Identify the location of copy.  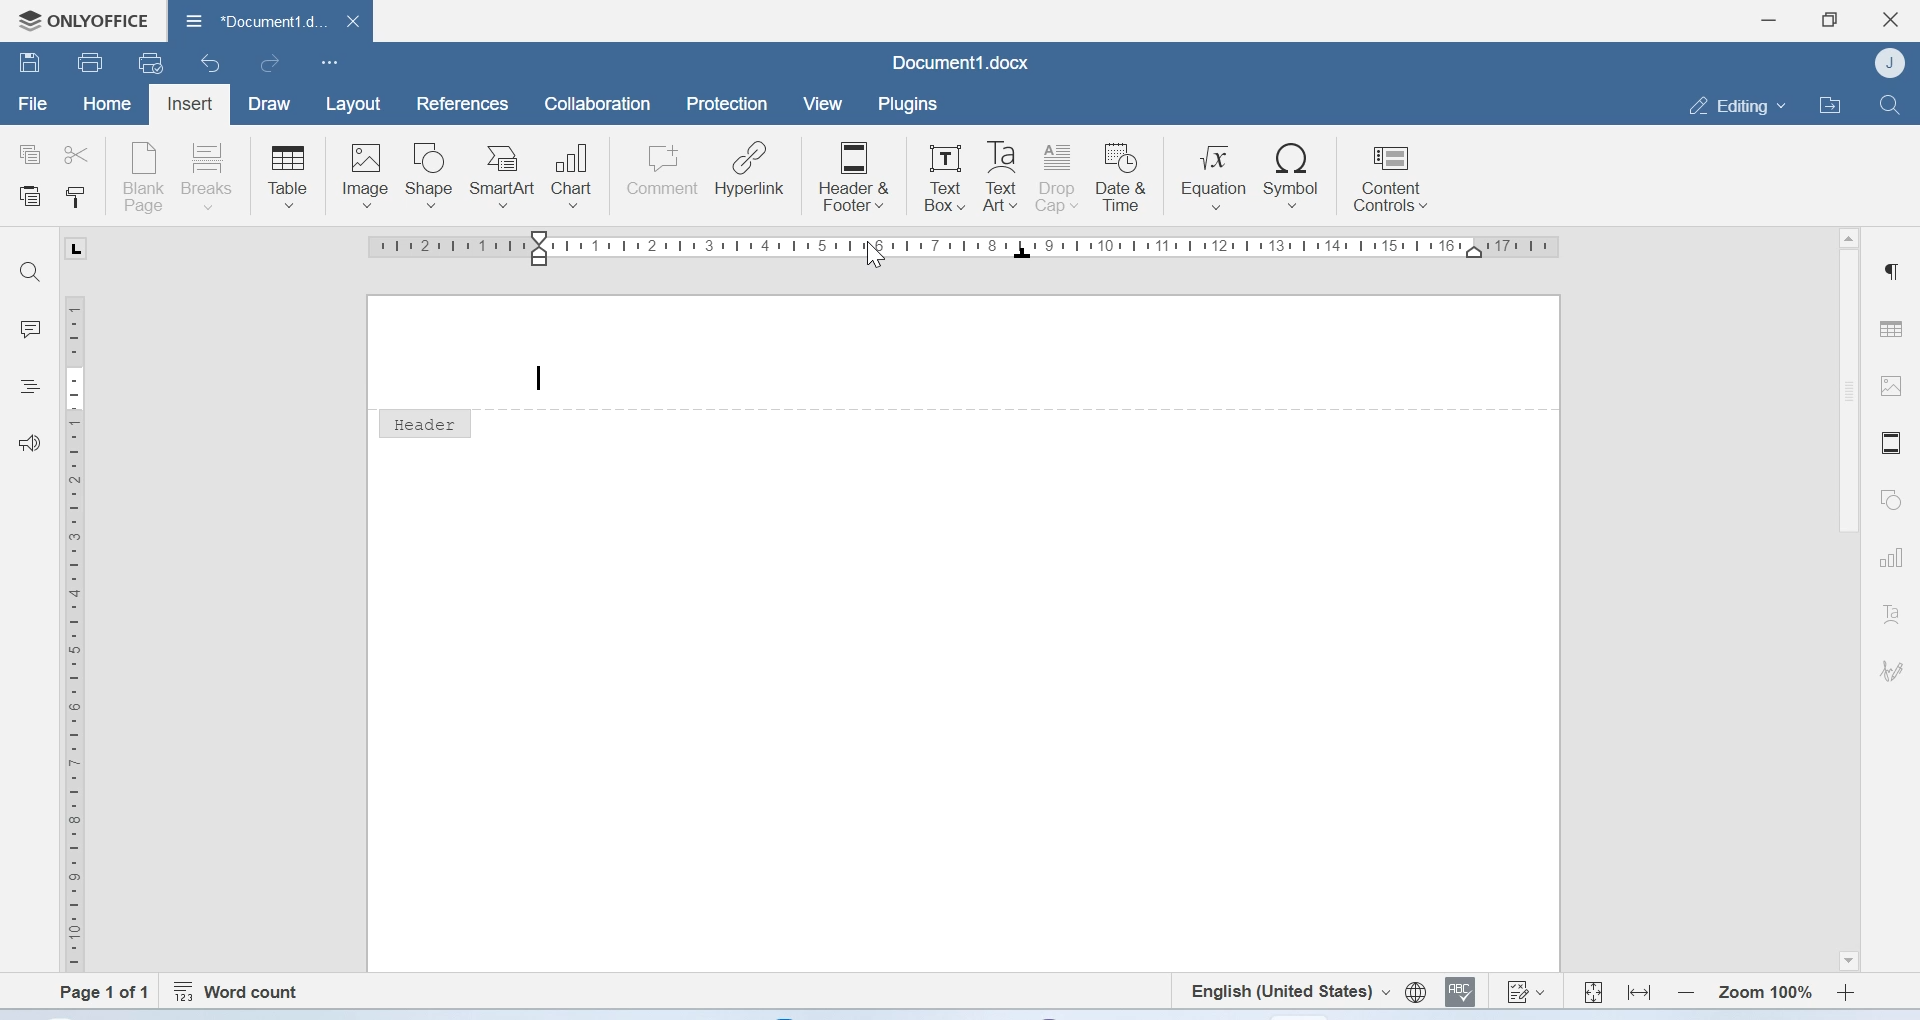
(33, 155).